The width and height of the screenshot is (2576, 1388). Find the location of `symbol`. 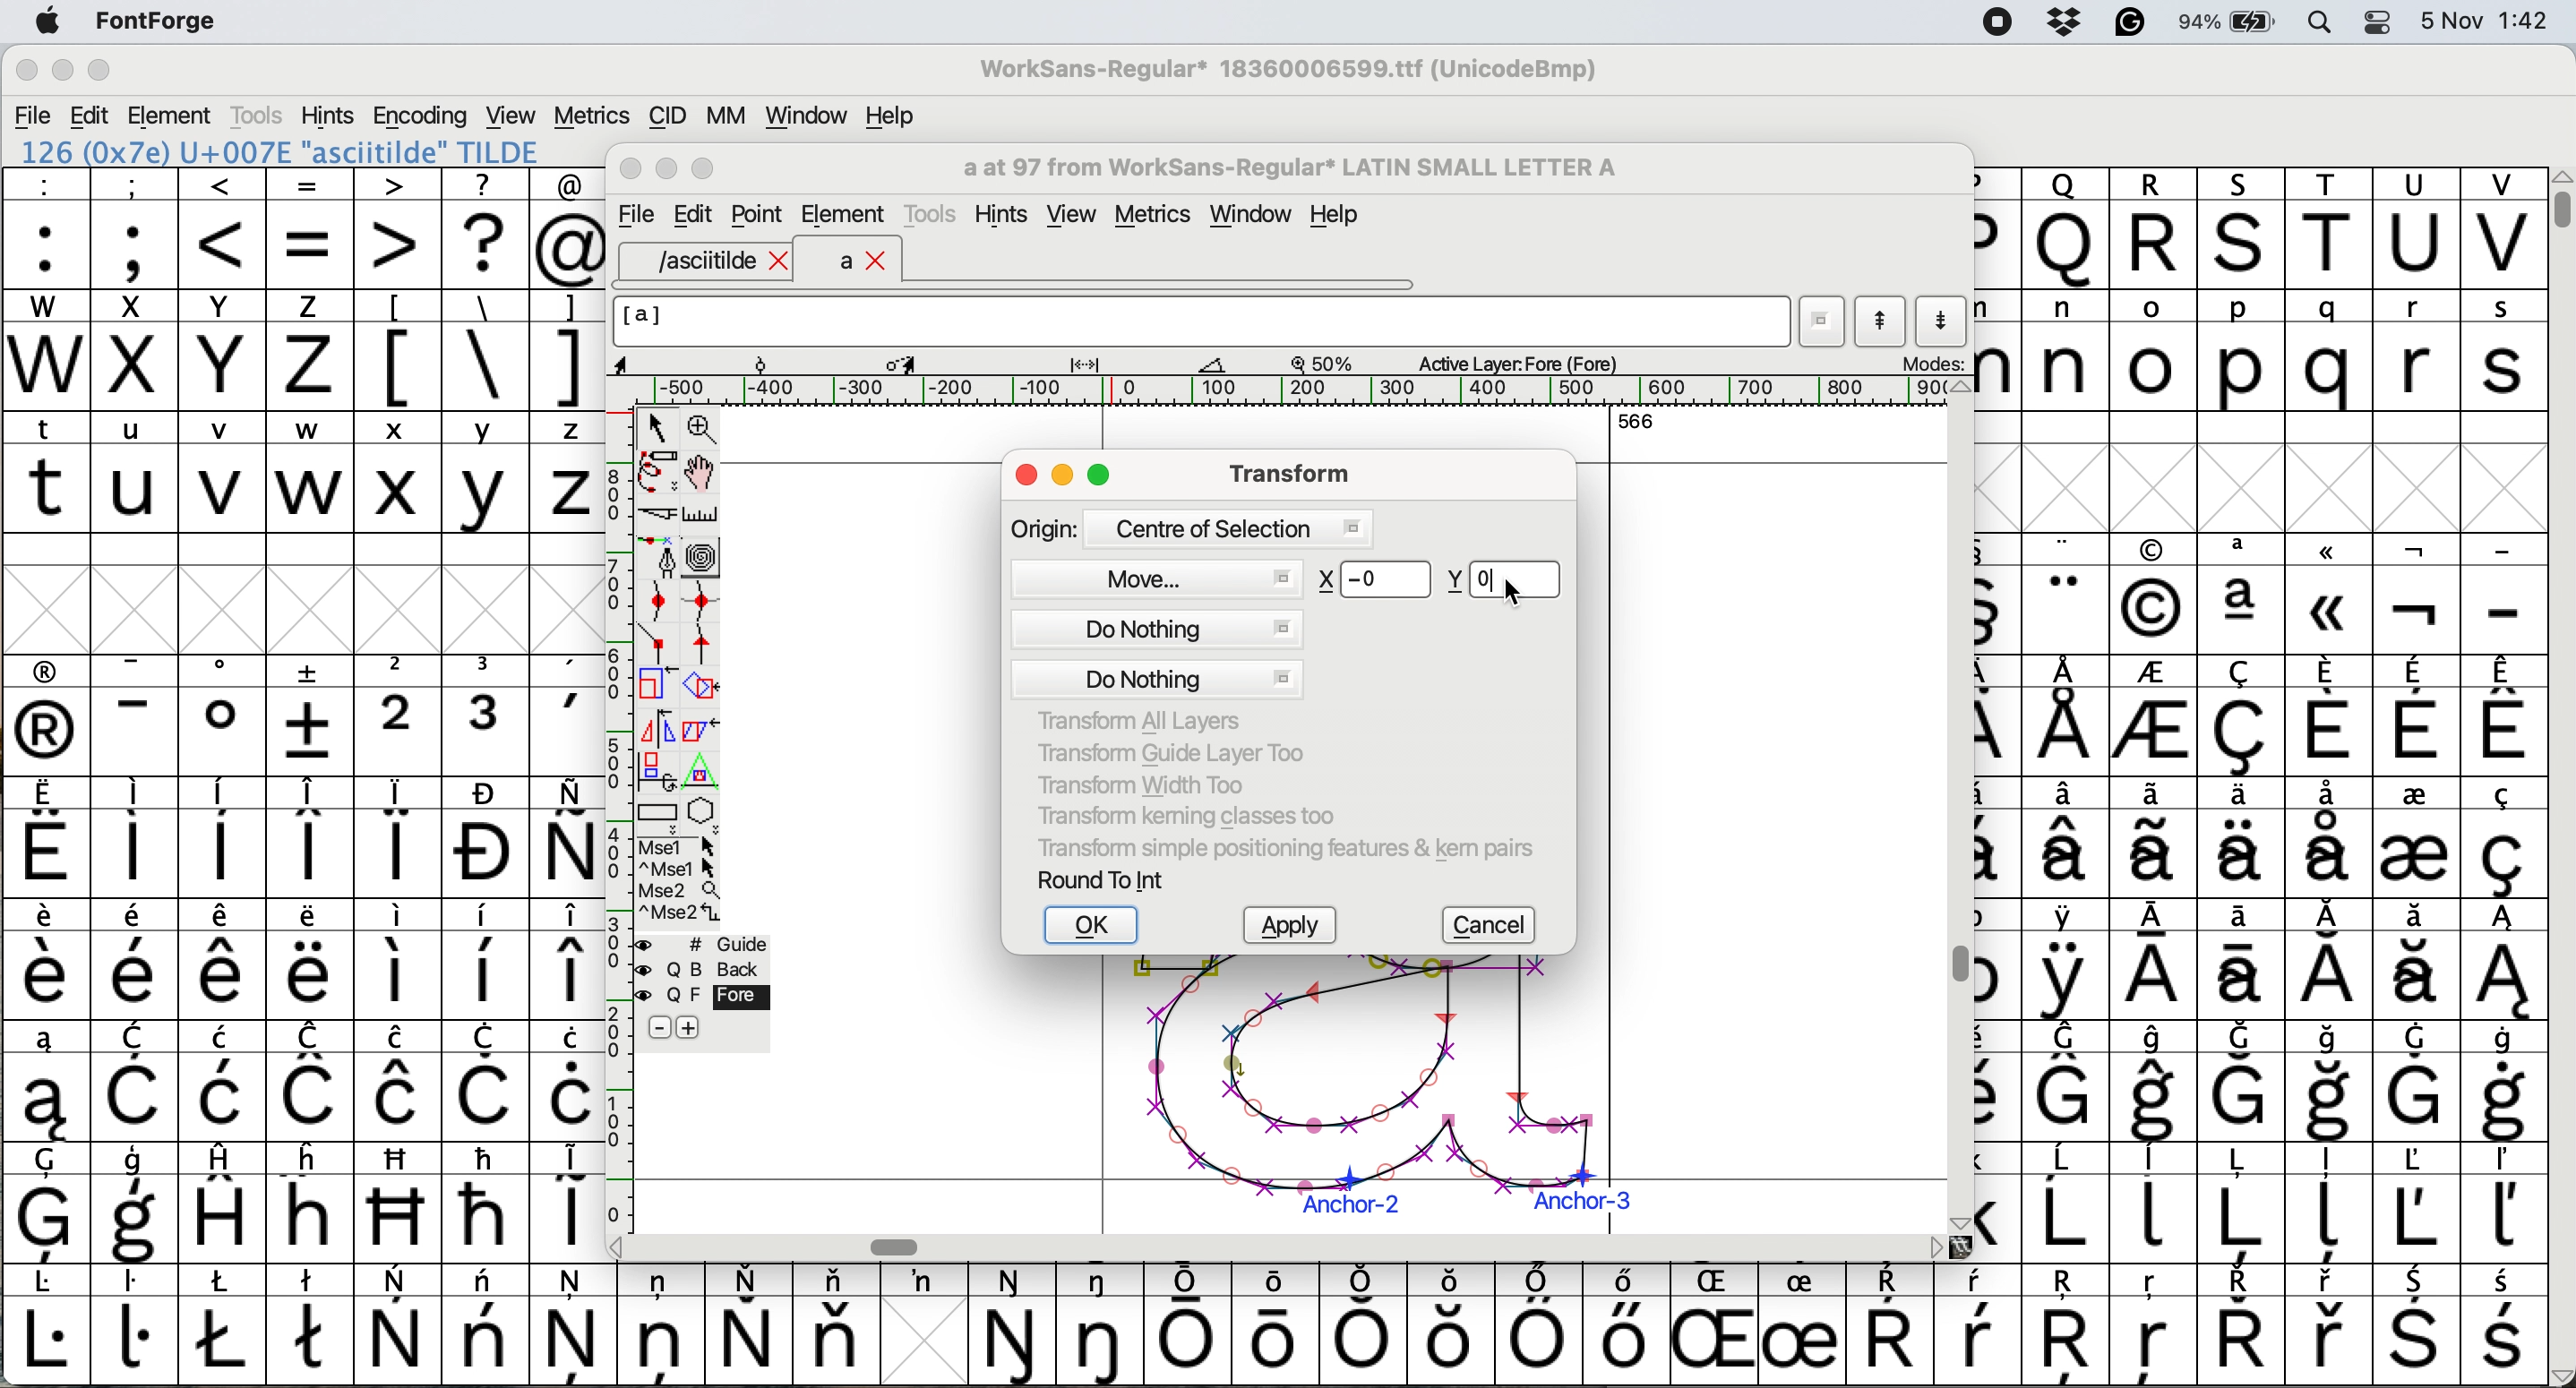

symbol is located at coordinates (228, 1201).